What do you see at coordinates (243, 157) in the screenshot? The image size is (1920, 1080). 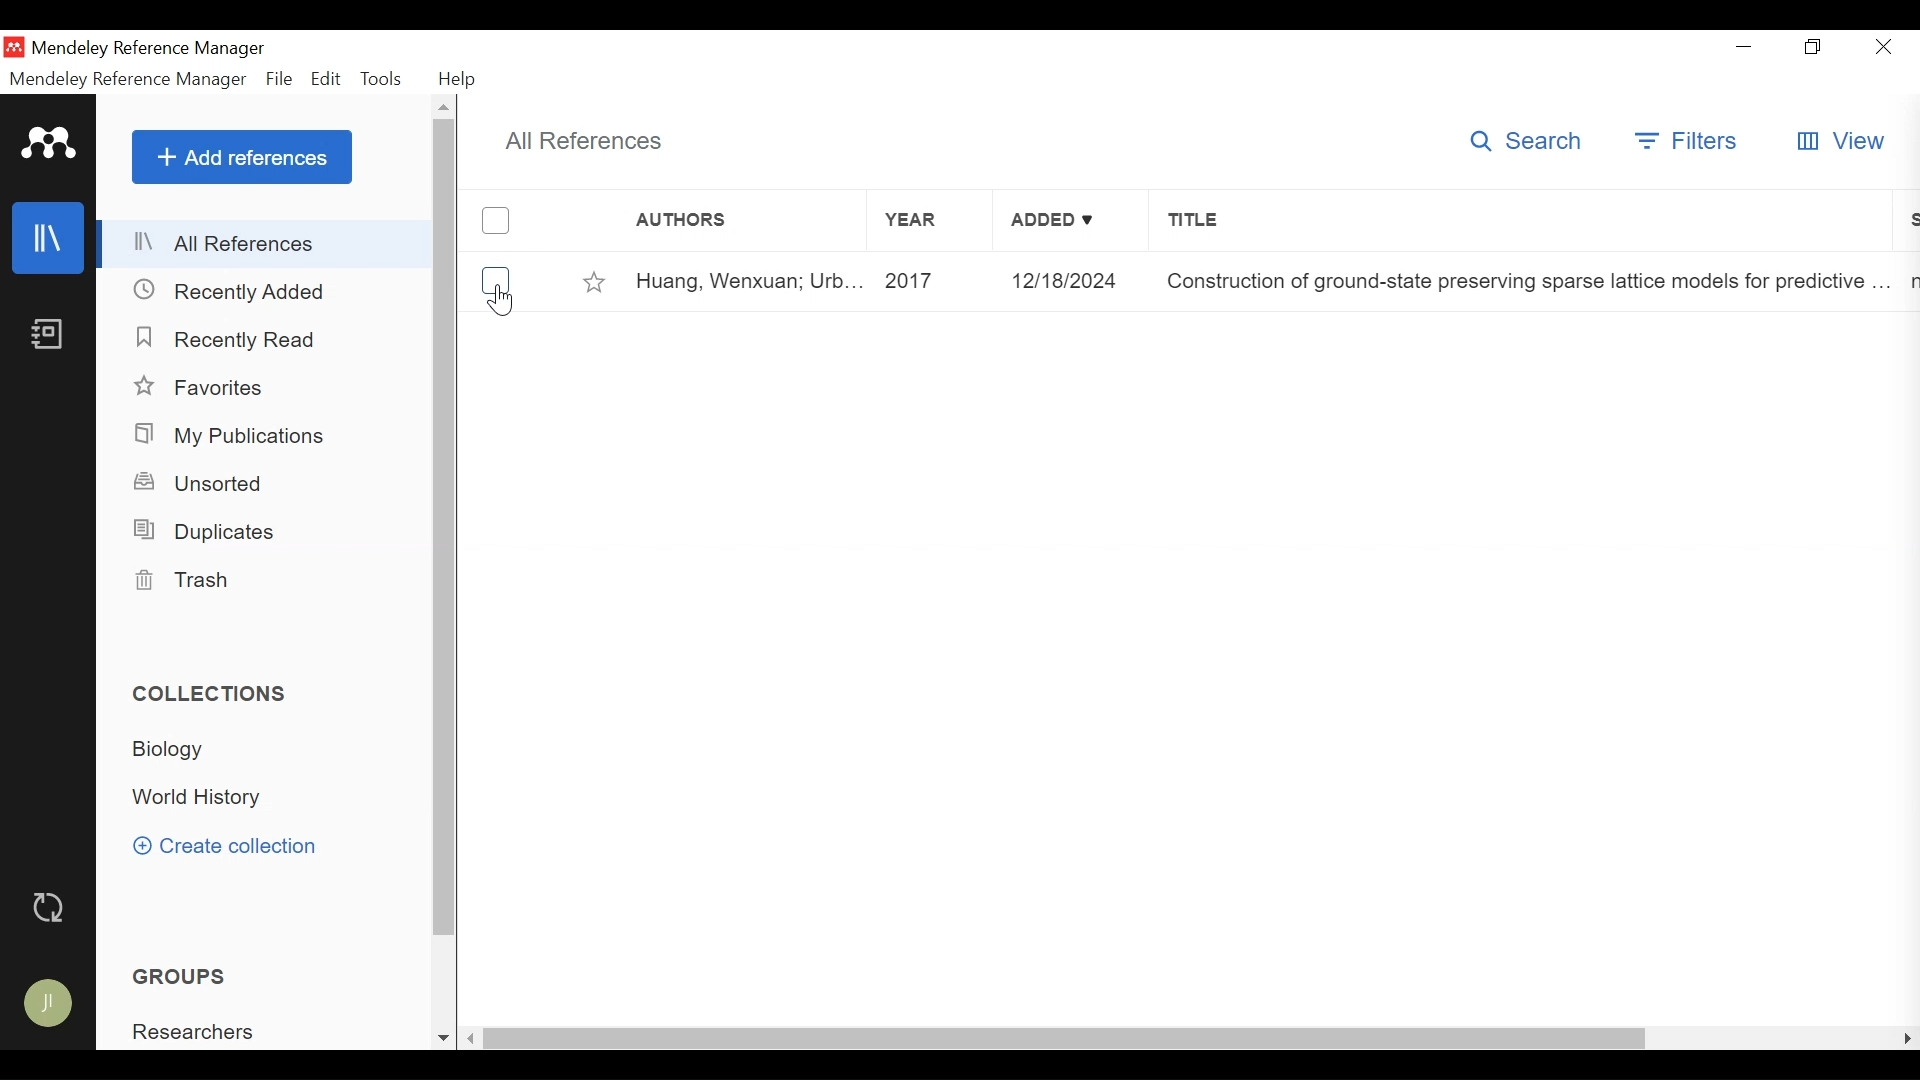 I see `Add References` at bounding box center [243, 157].